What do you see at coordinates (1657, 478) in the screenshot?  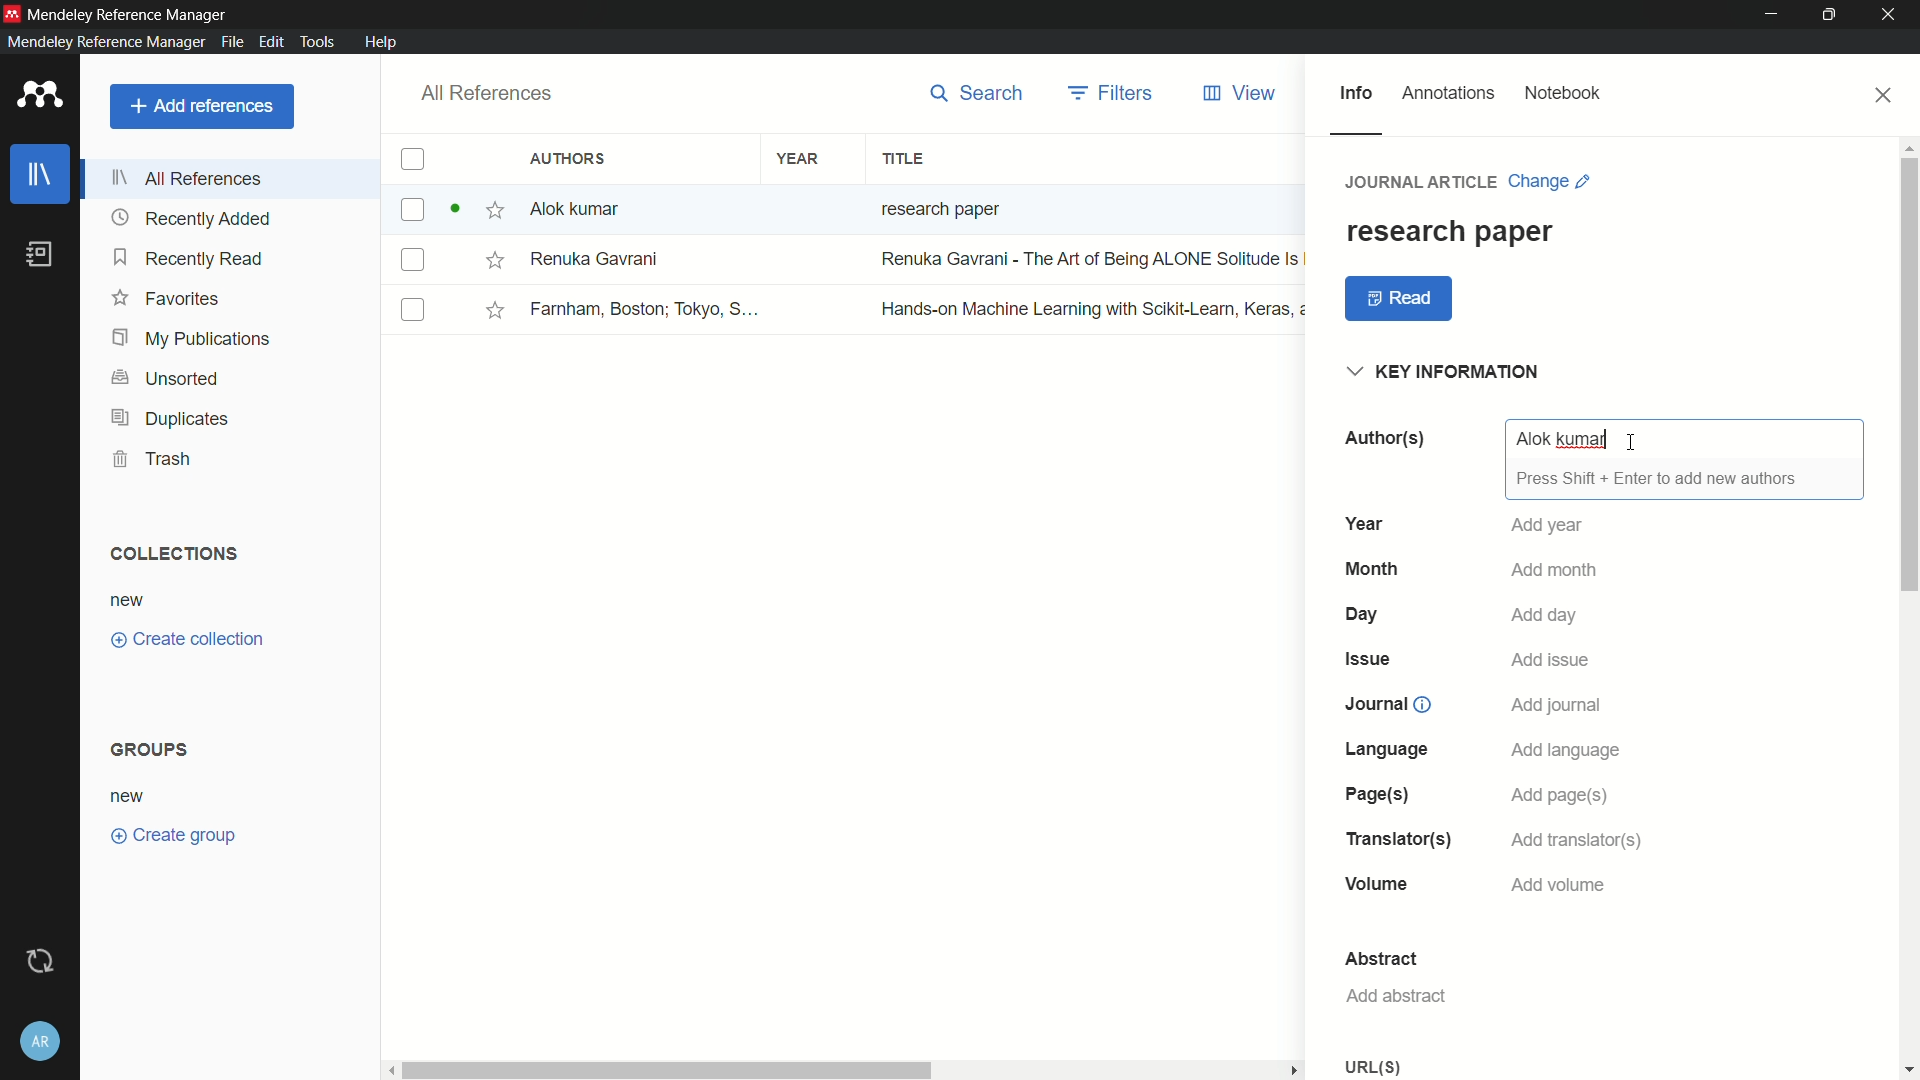 I see `press Shift+Enter to add mew authors` at bounding box center [1657, 478].